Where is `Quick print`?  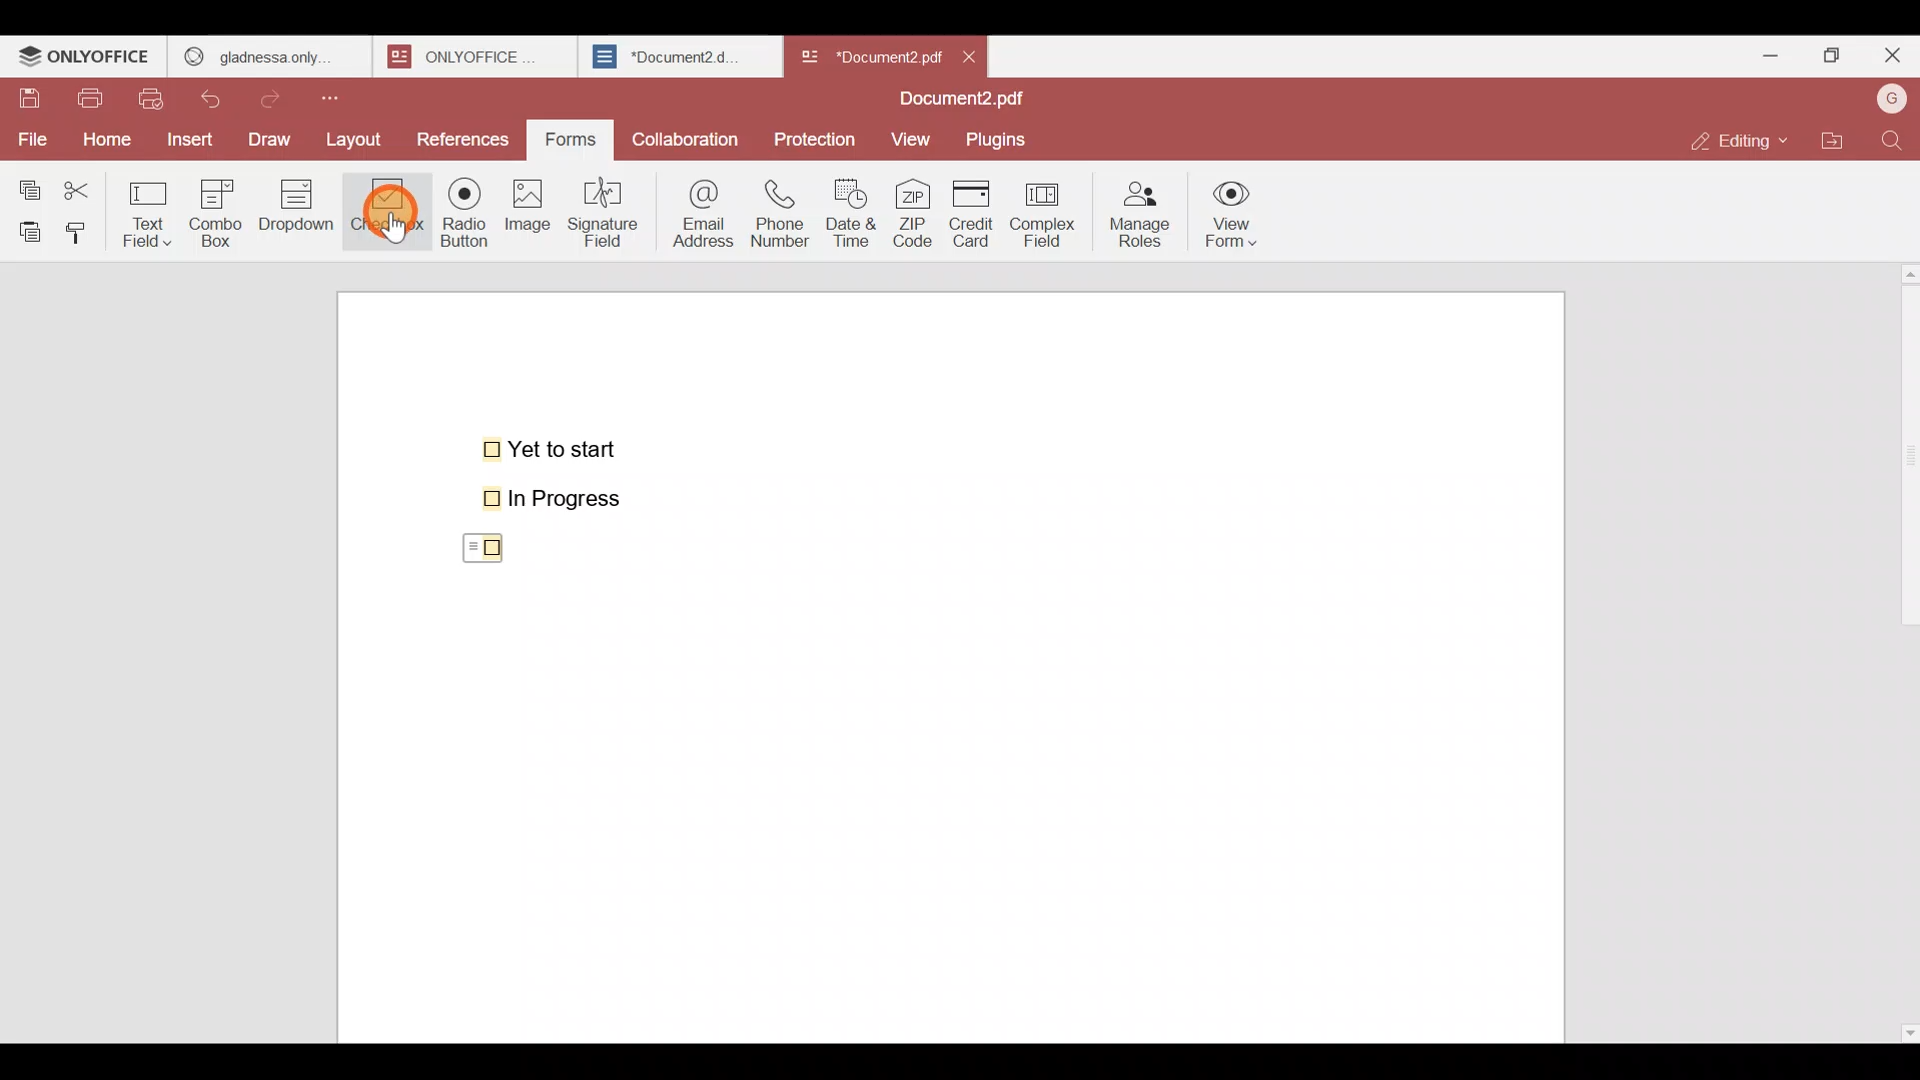
Quick print is located at coordinates (157, 98).